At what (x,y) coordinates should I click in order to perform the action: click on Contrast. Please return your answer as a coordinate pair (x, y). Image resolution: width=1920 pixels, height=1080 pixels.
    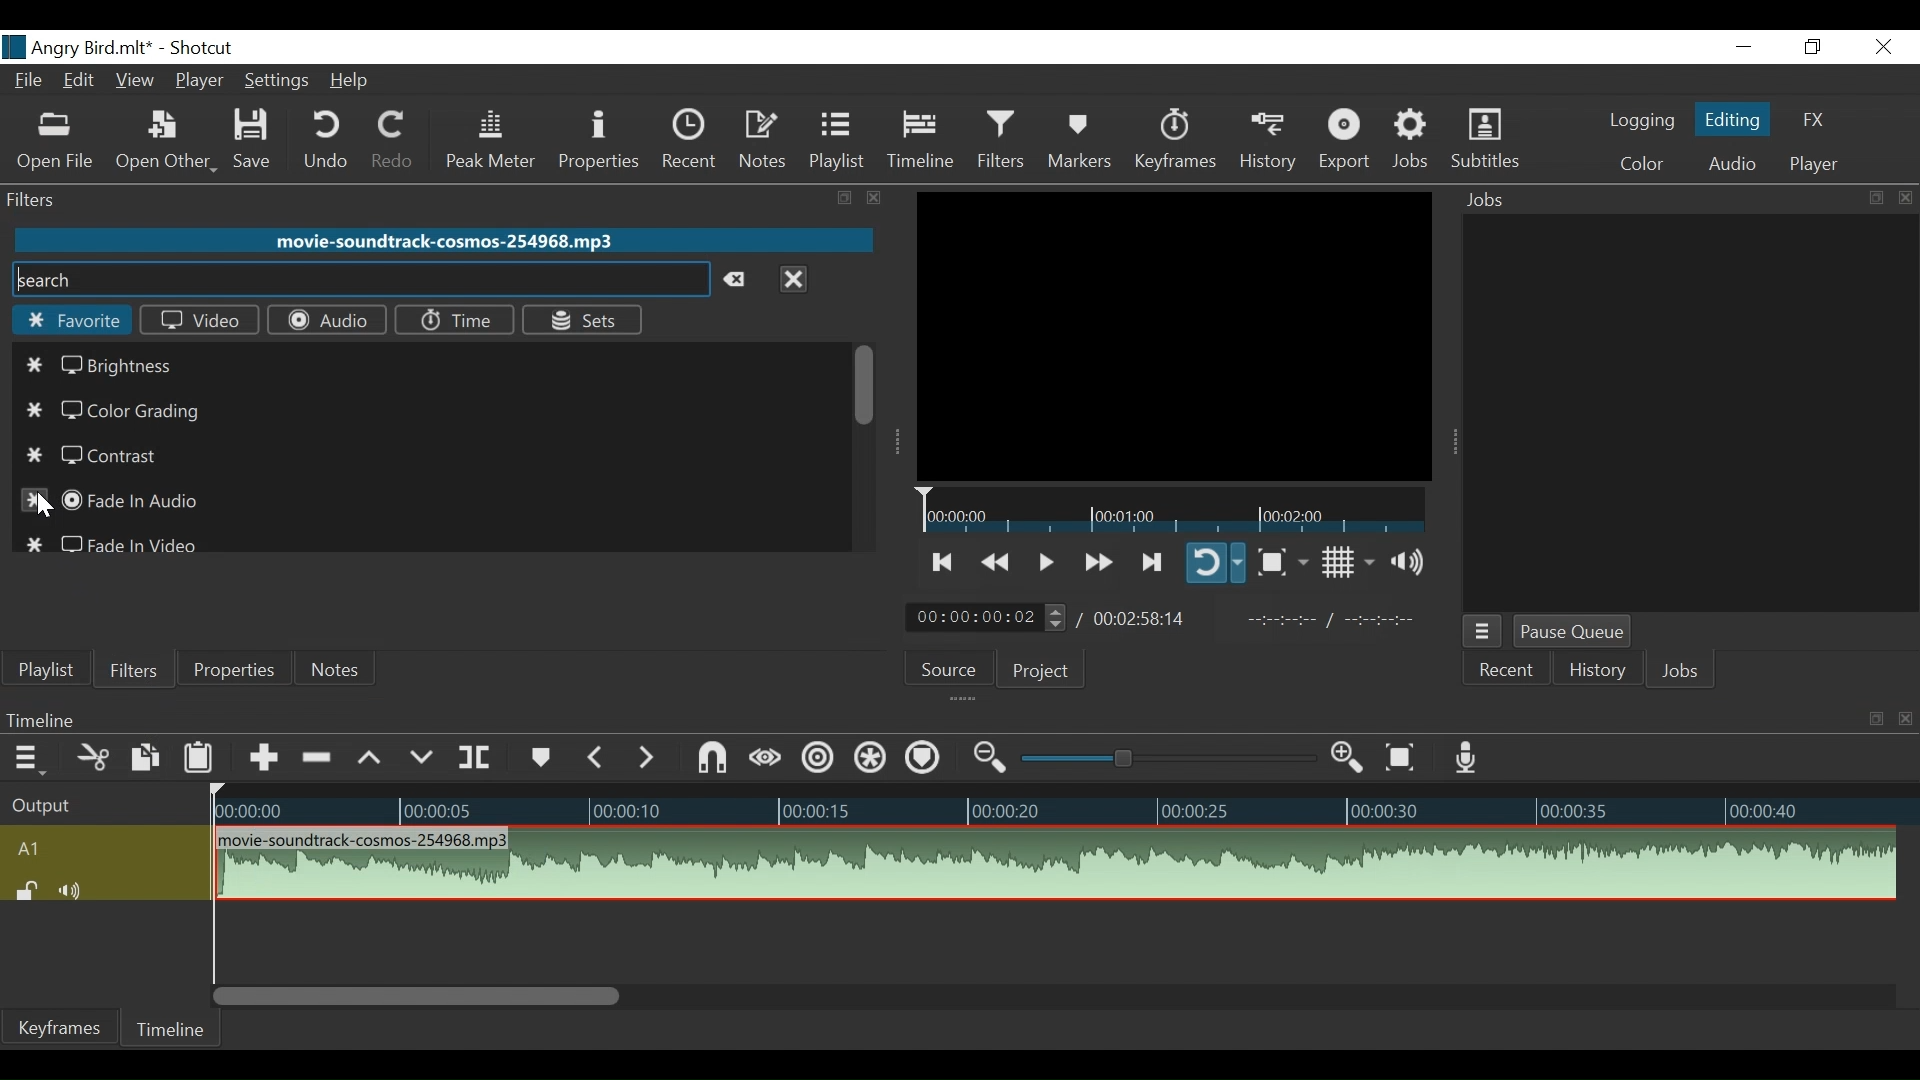
    Looking at the image, I should click on (105, 458).